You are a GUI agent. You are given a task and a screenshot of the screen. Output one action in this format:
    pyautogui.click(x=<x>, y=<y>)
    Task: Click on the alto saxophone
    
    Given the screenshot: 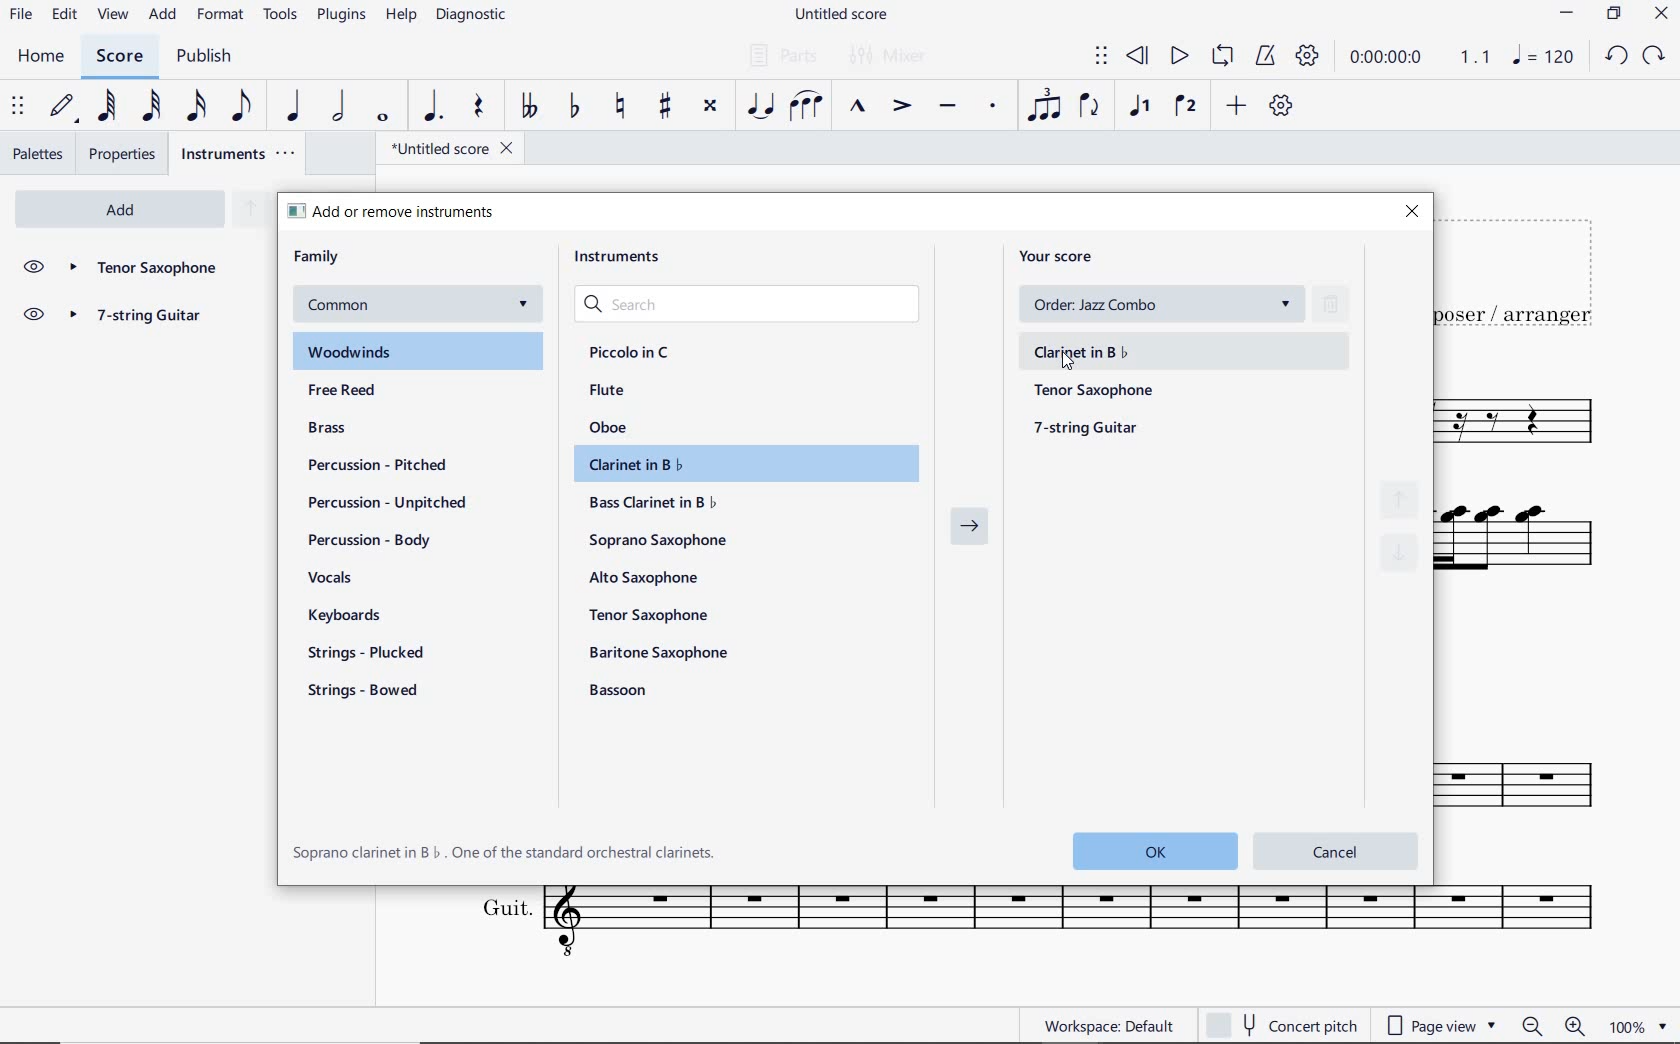 What is the action you would take?
    pyautogui.click(x=648, y=578)
    